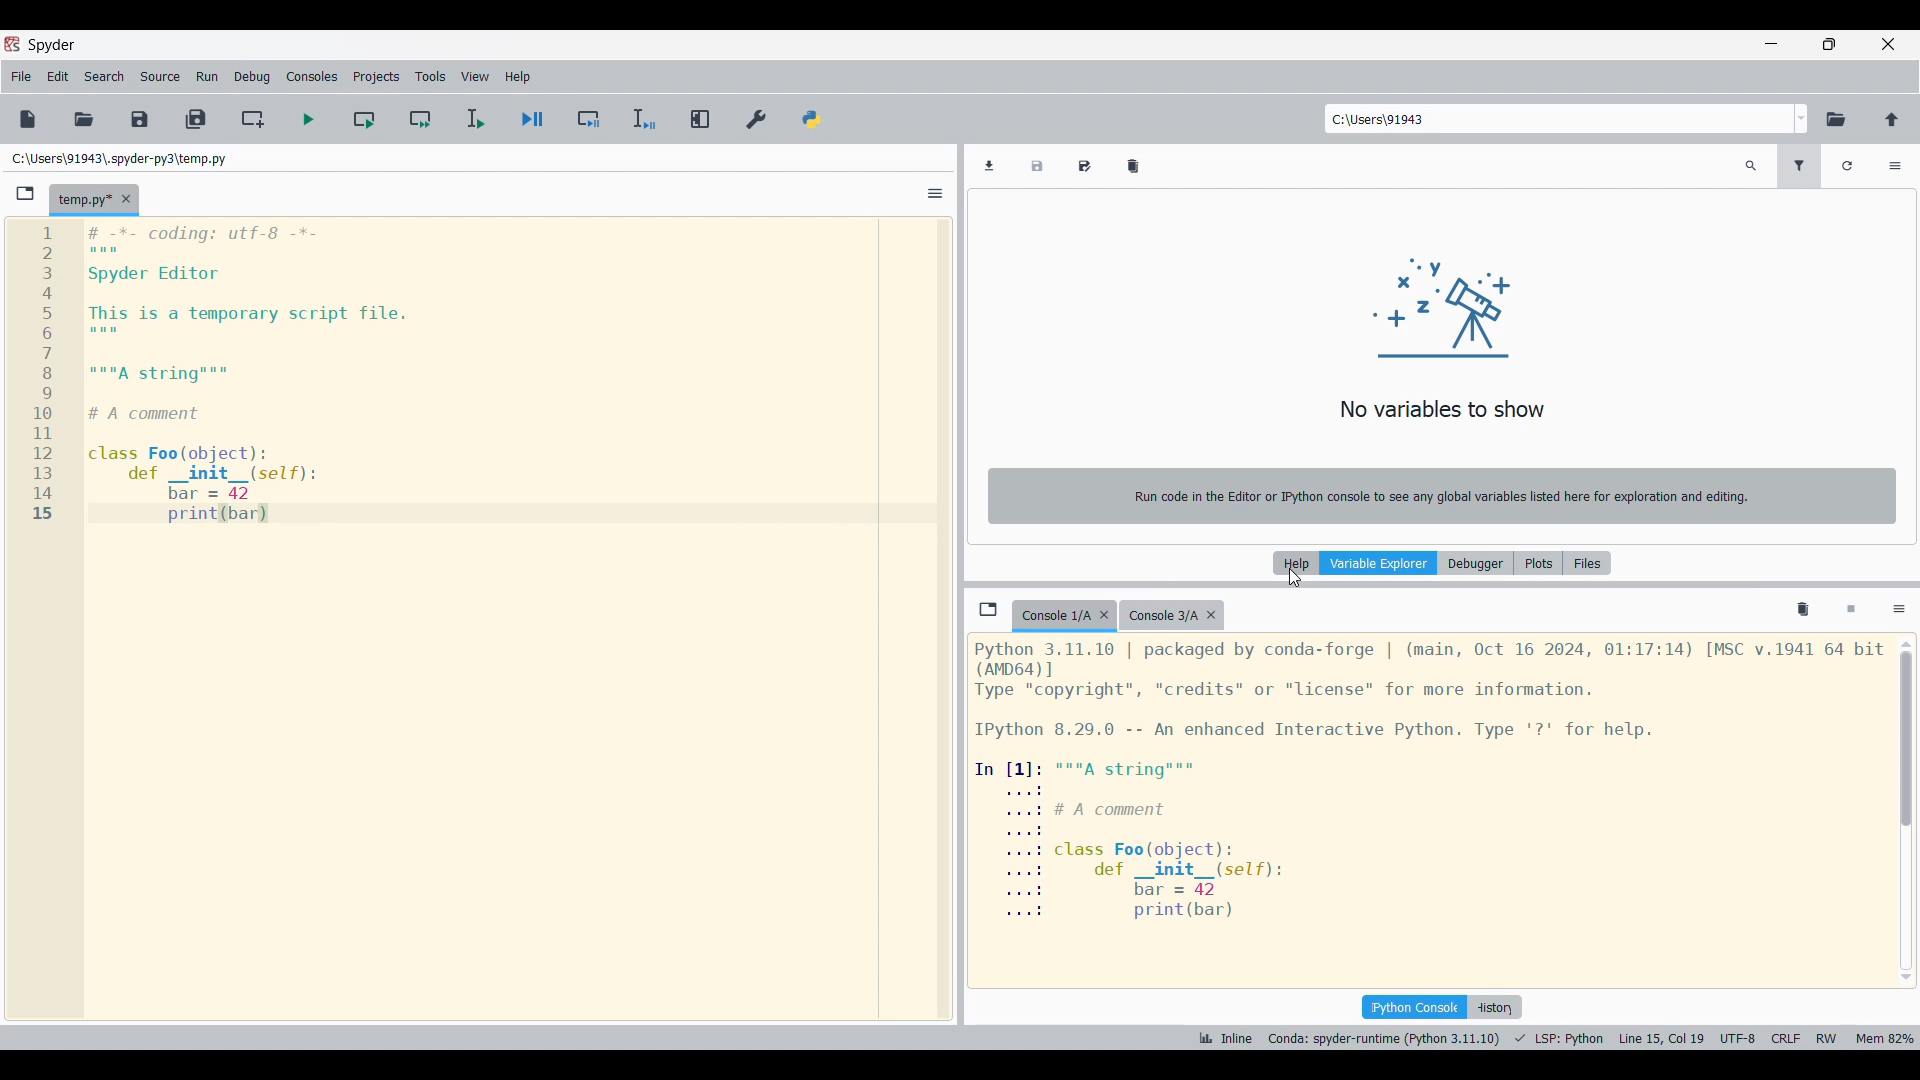 Image resolution: width=1920 pixels, height=1080 pixels. Describe the element at coordinates (476, 77) in the screenshot. I see `View menu` at that location.